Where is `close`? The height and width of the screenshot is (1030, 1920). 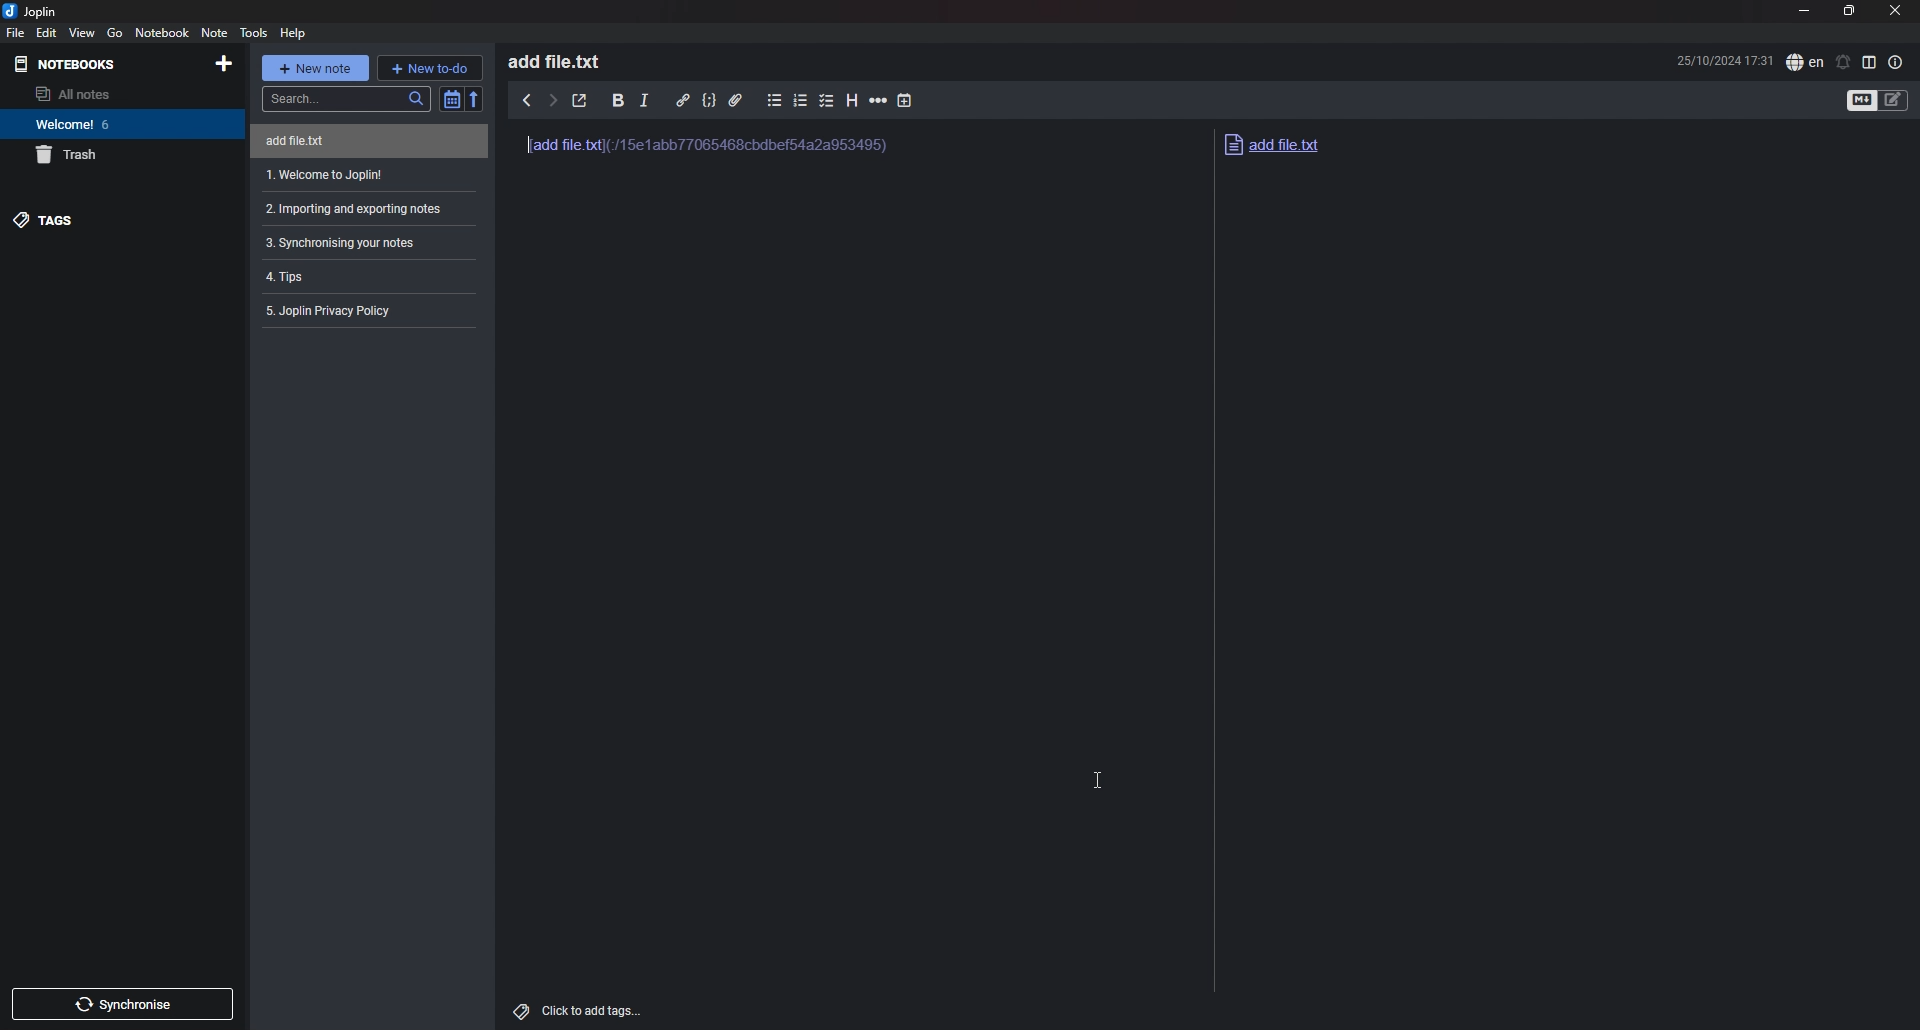 close is located at coordinates (1896, 10).